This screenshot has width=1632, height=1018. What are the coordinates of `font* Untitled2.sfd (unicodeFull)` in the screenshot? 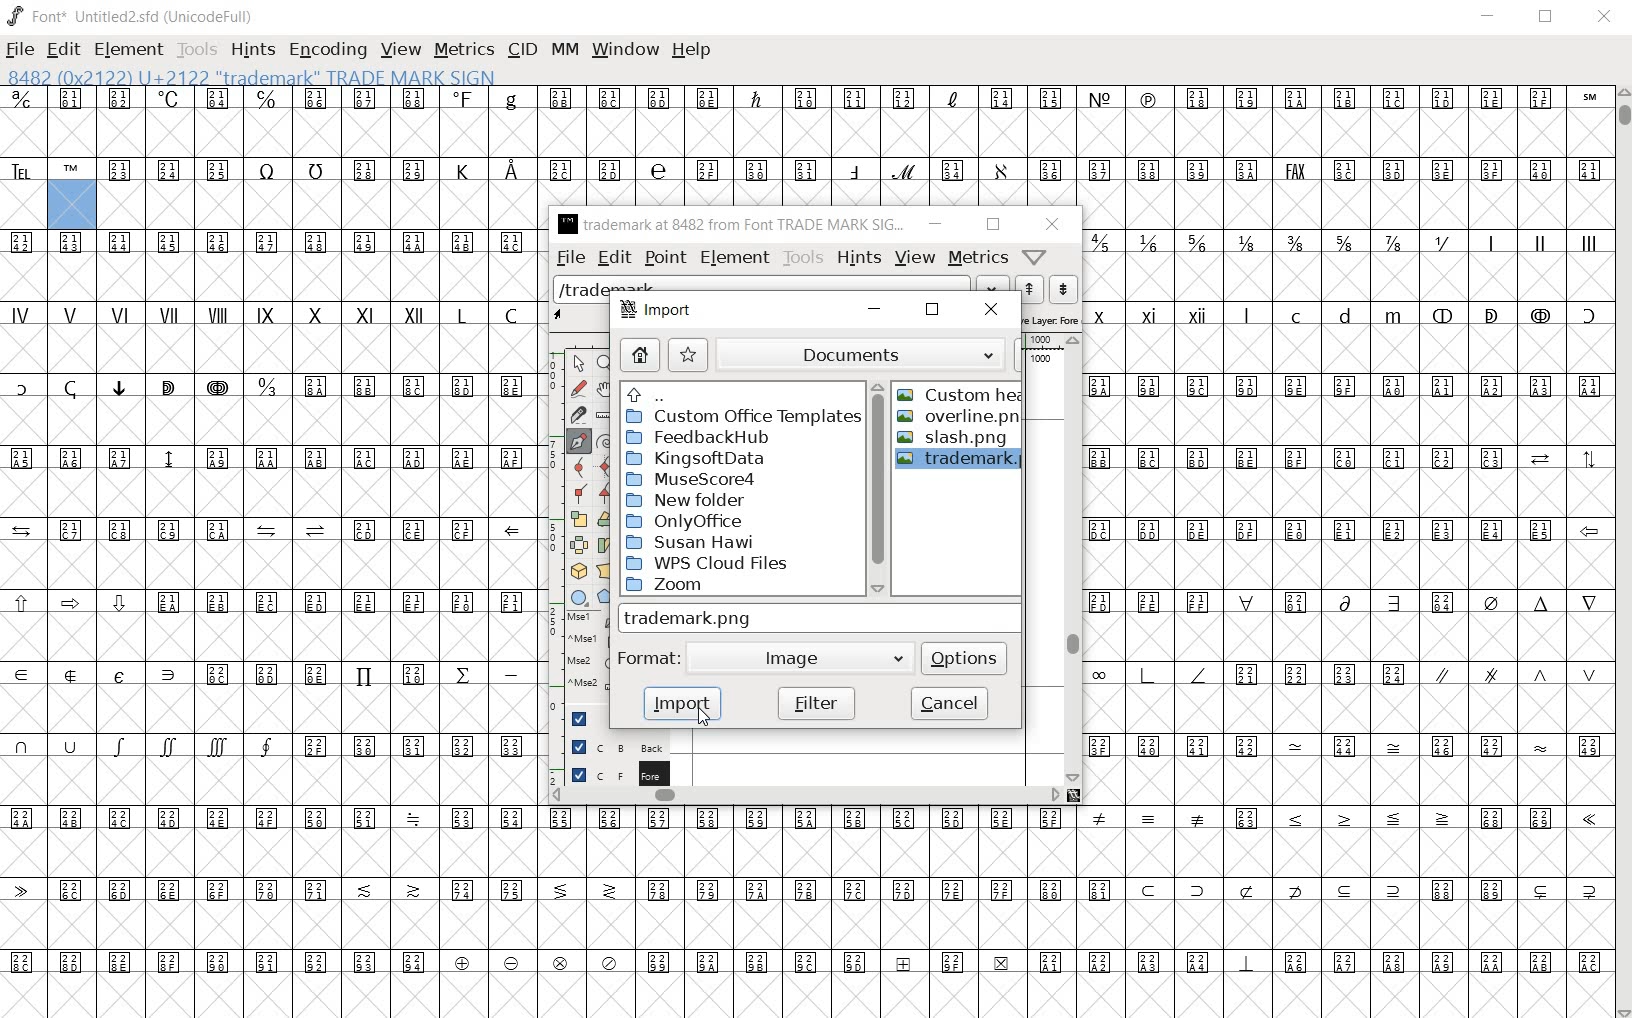 It's located at (129, 17).